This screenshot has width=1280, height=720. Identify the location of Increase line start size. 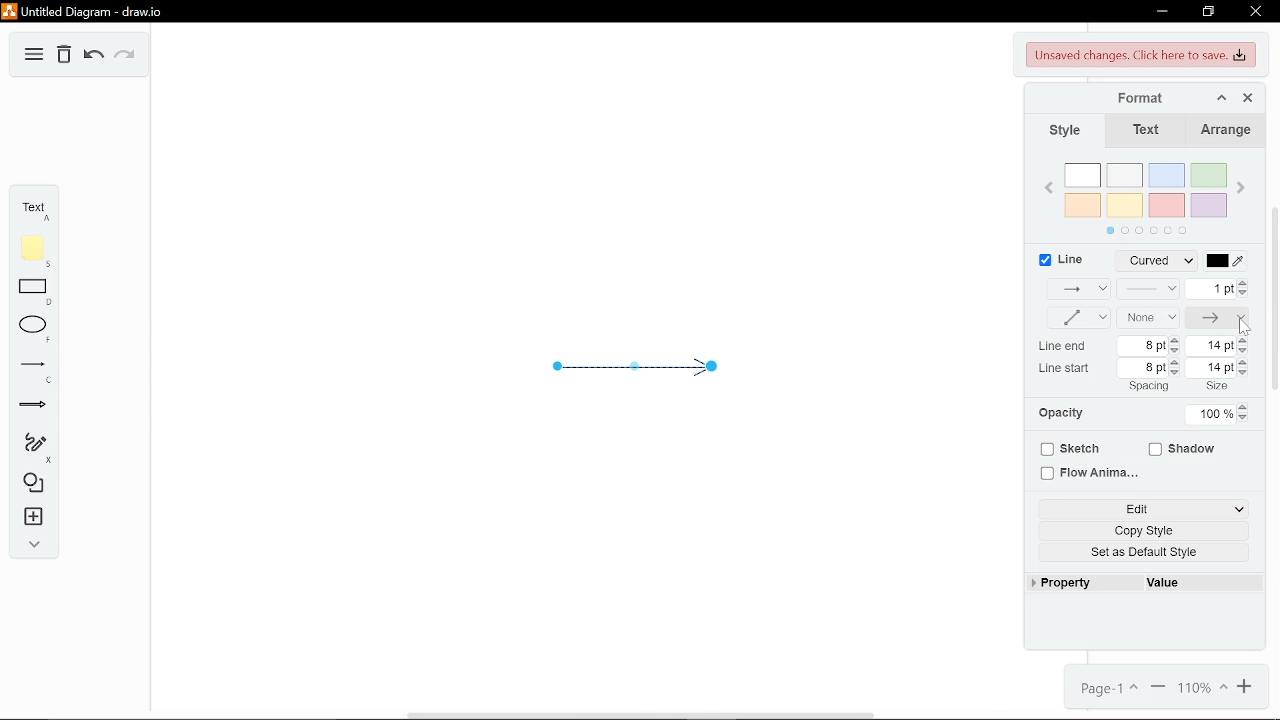
(1245, 361).